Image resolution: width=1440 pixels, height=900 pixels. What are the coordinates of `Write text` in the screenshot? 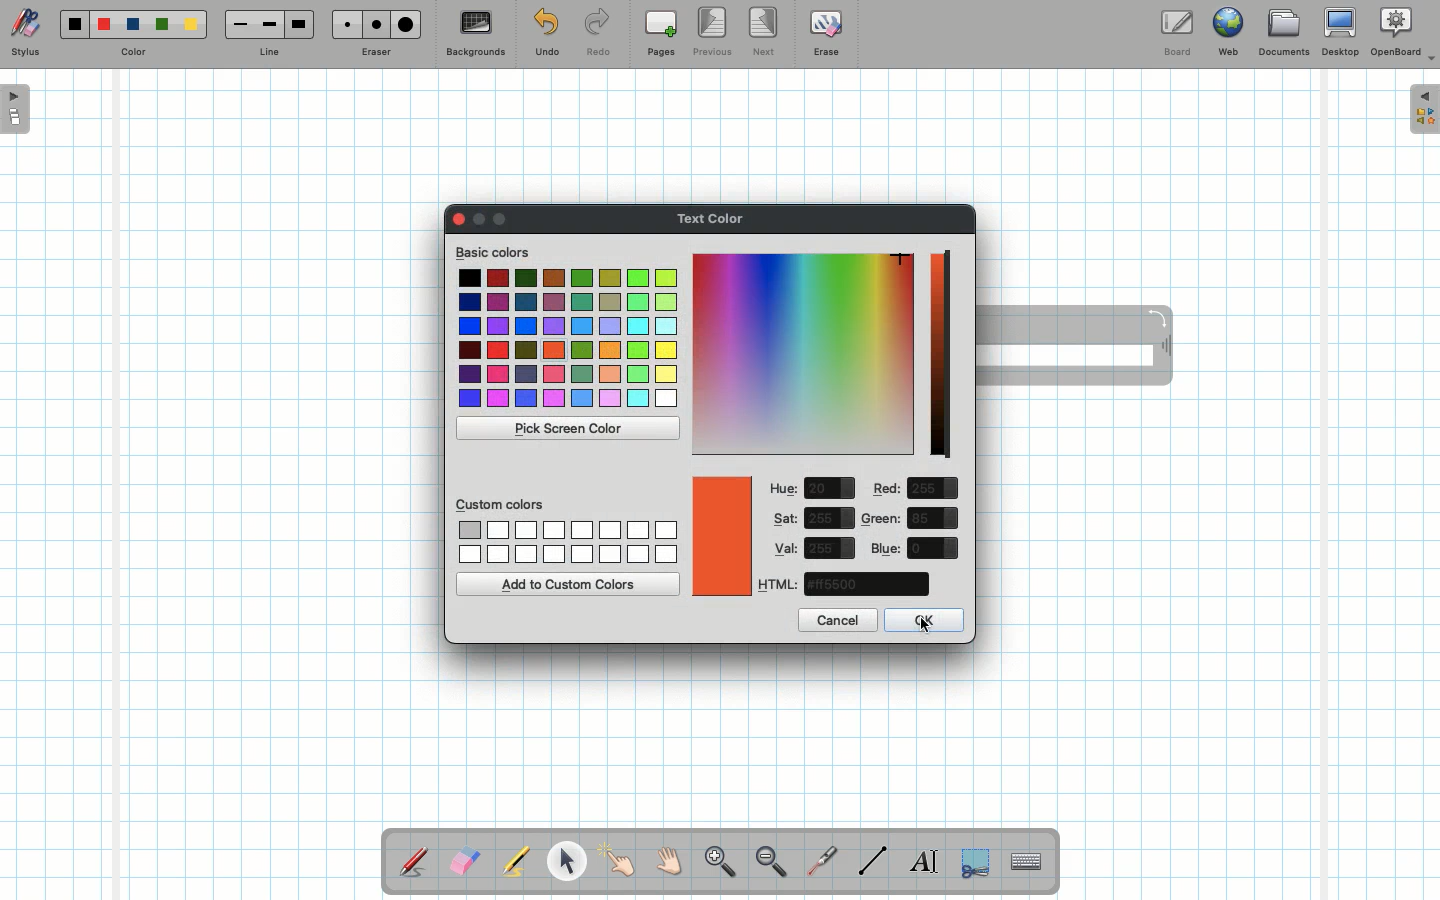 It's located at (926, 858).